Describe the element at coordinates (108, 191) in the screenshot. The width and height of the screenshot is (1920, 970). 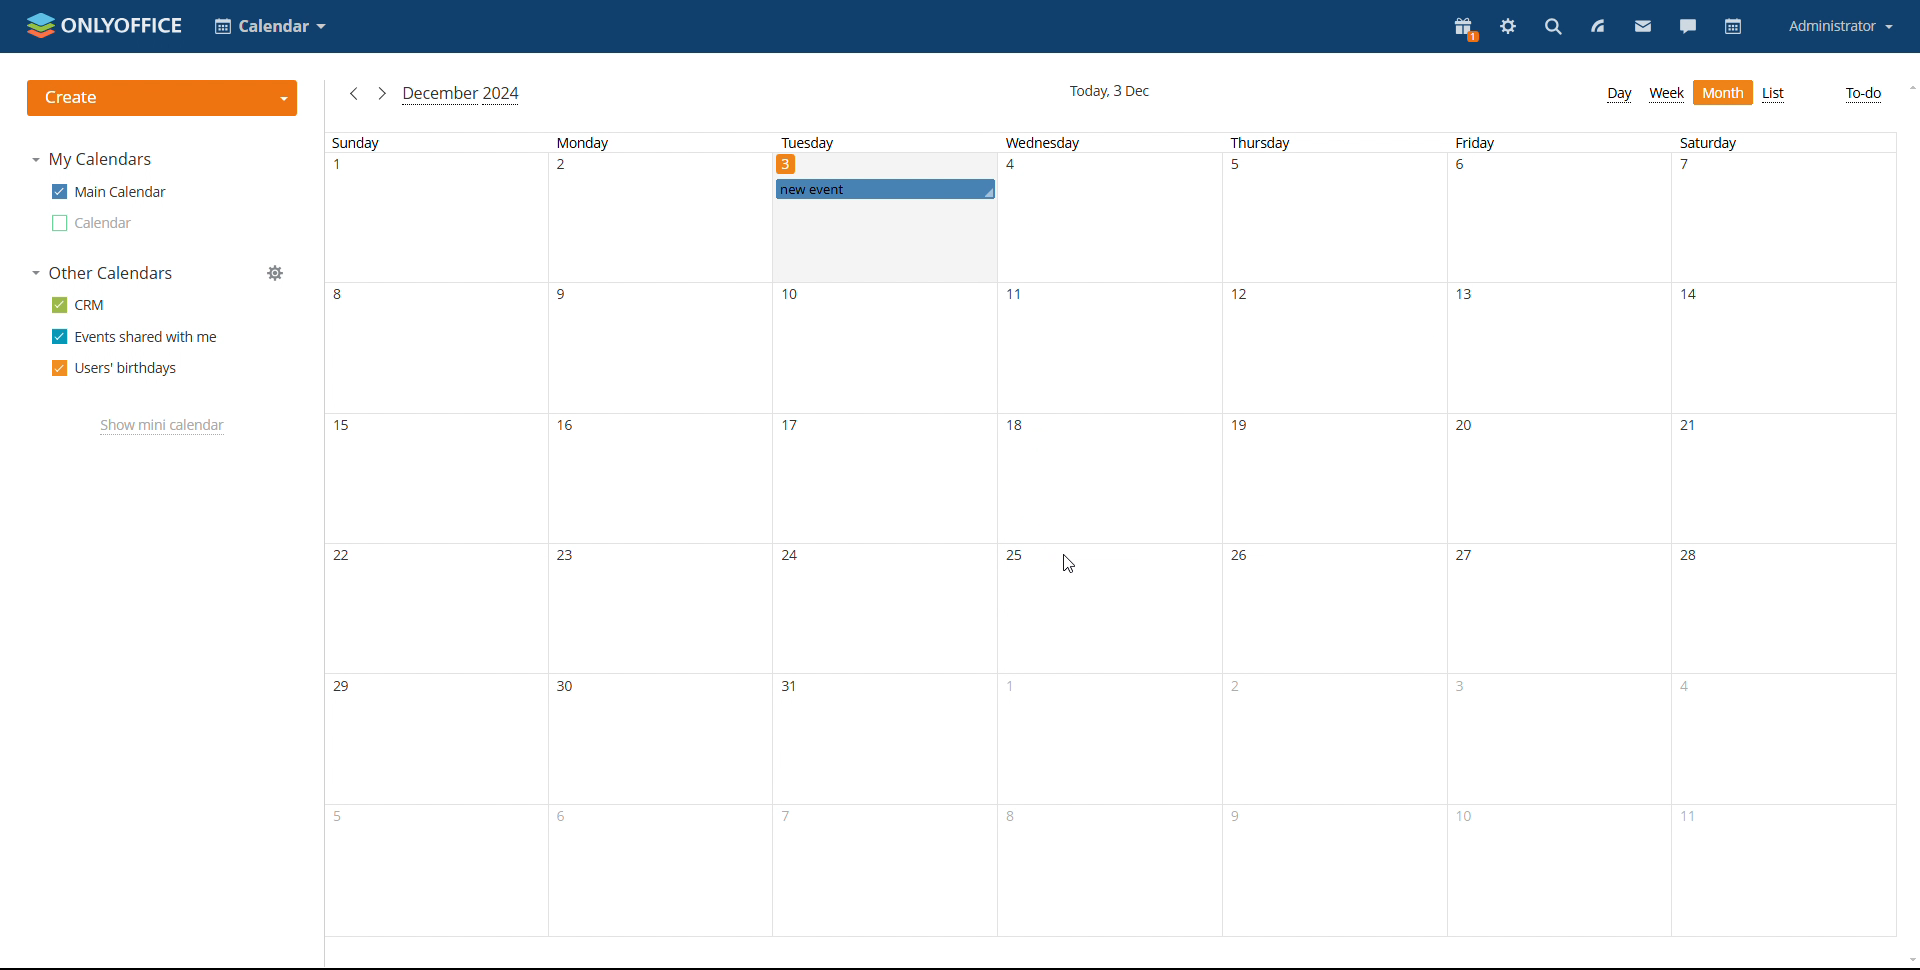
I see `main calendar` at that location.